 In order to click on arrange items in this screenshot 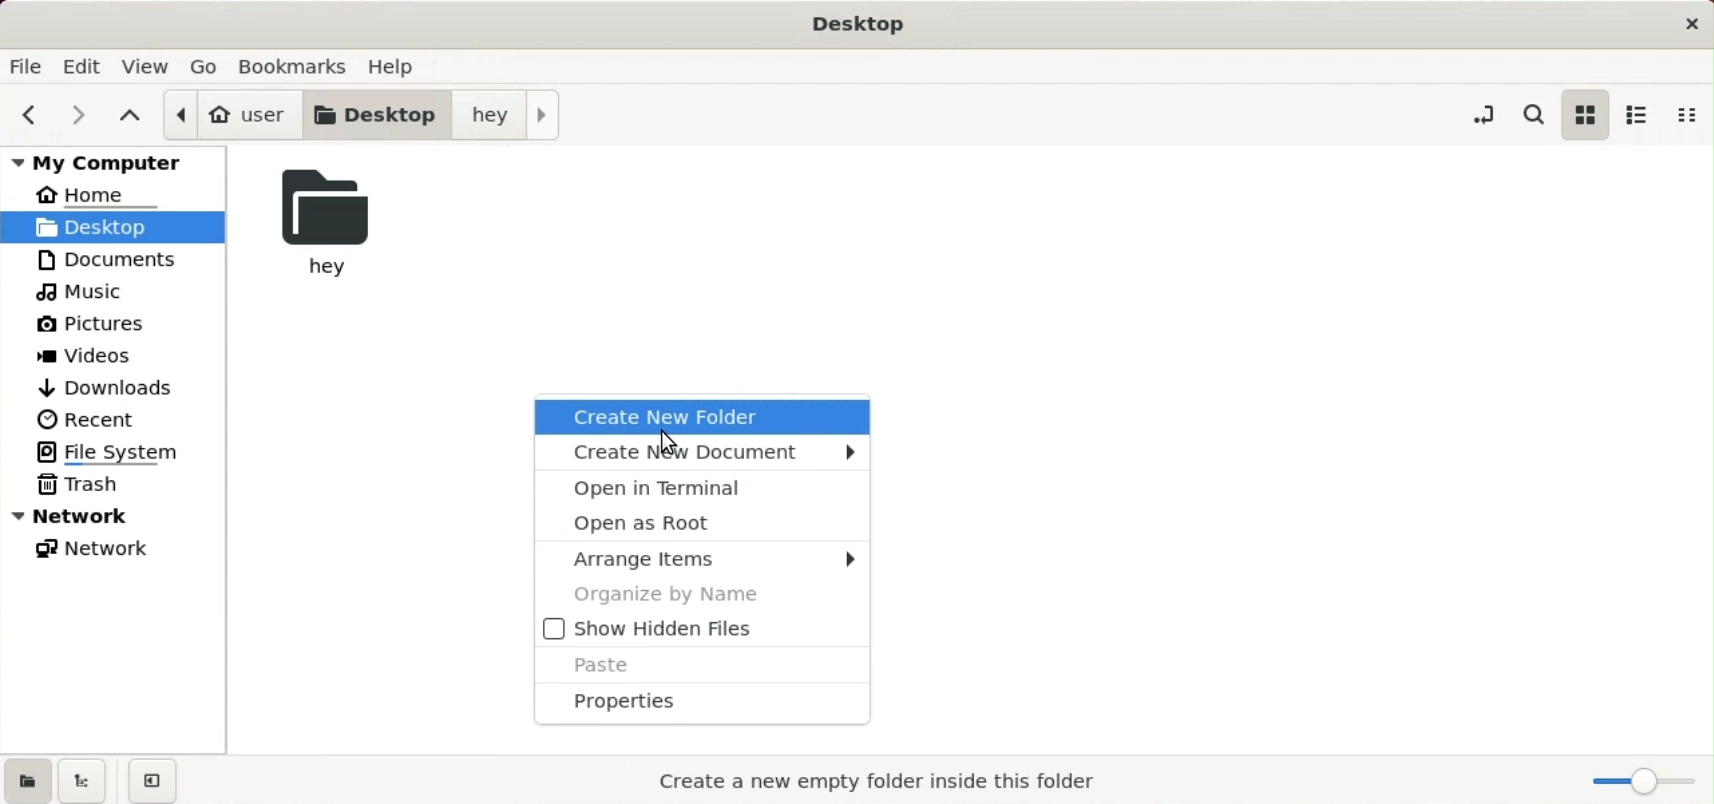, I will do `click(699, 558)`.